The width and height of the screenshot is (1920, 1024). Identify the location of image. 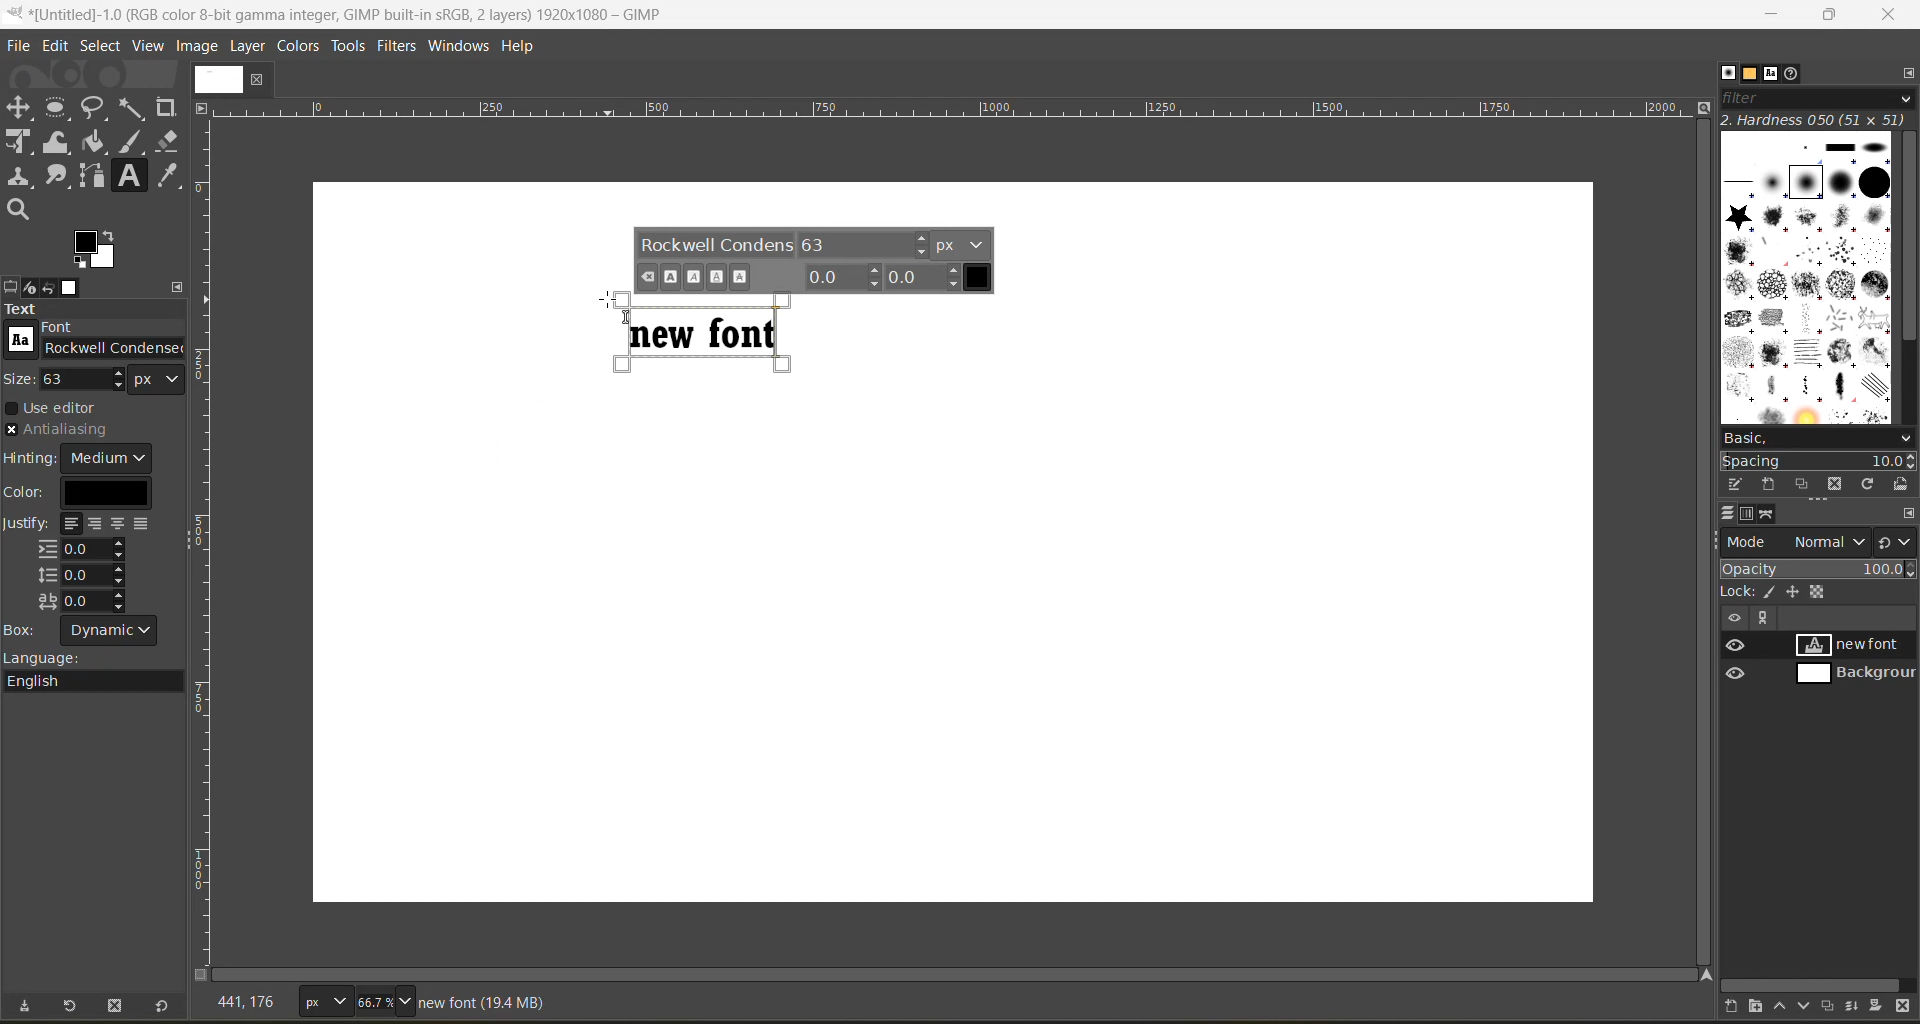
(200, 46).